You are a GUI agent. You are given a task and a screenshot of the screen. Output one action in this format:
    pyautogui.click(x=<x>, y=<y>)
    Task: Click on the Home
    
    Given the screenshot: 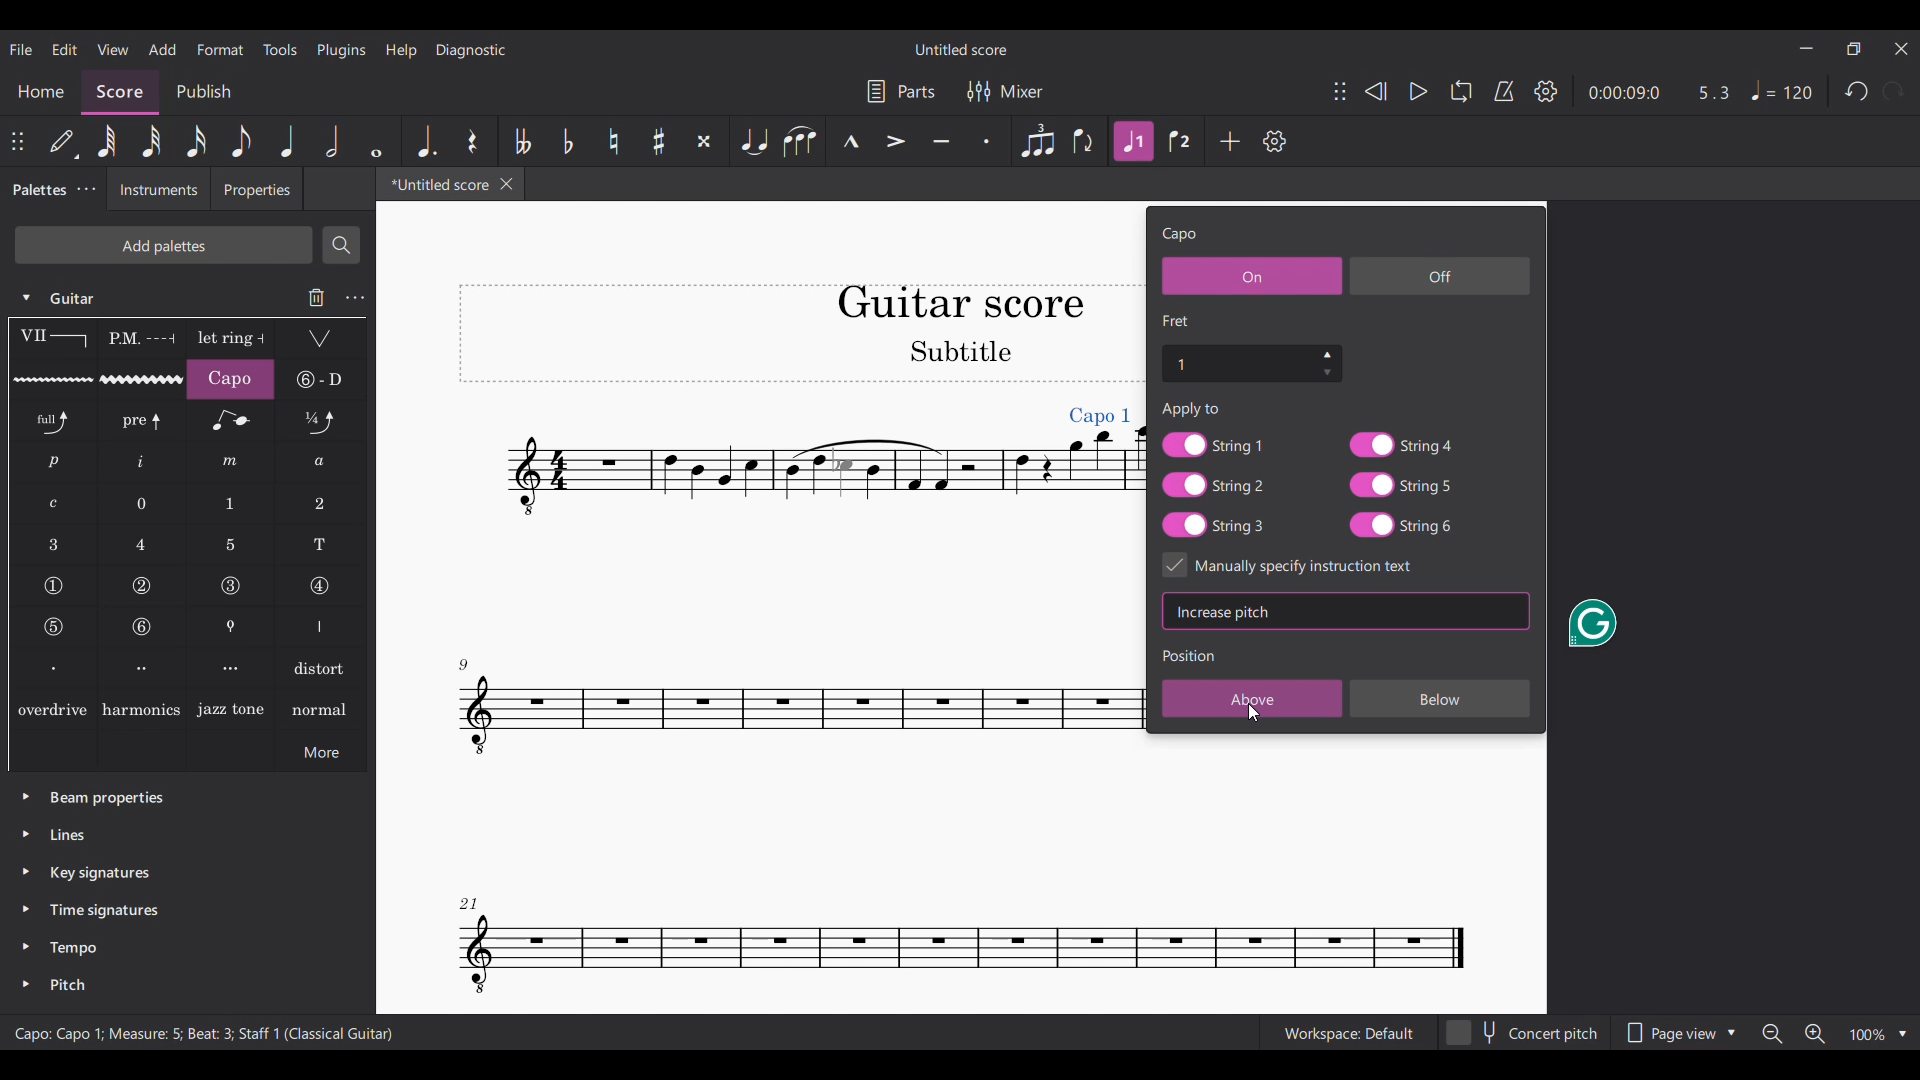 What is the action you would take?
    pyautogui.click(x=40, y=92)
    